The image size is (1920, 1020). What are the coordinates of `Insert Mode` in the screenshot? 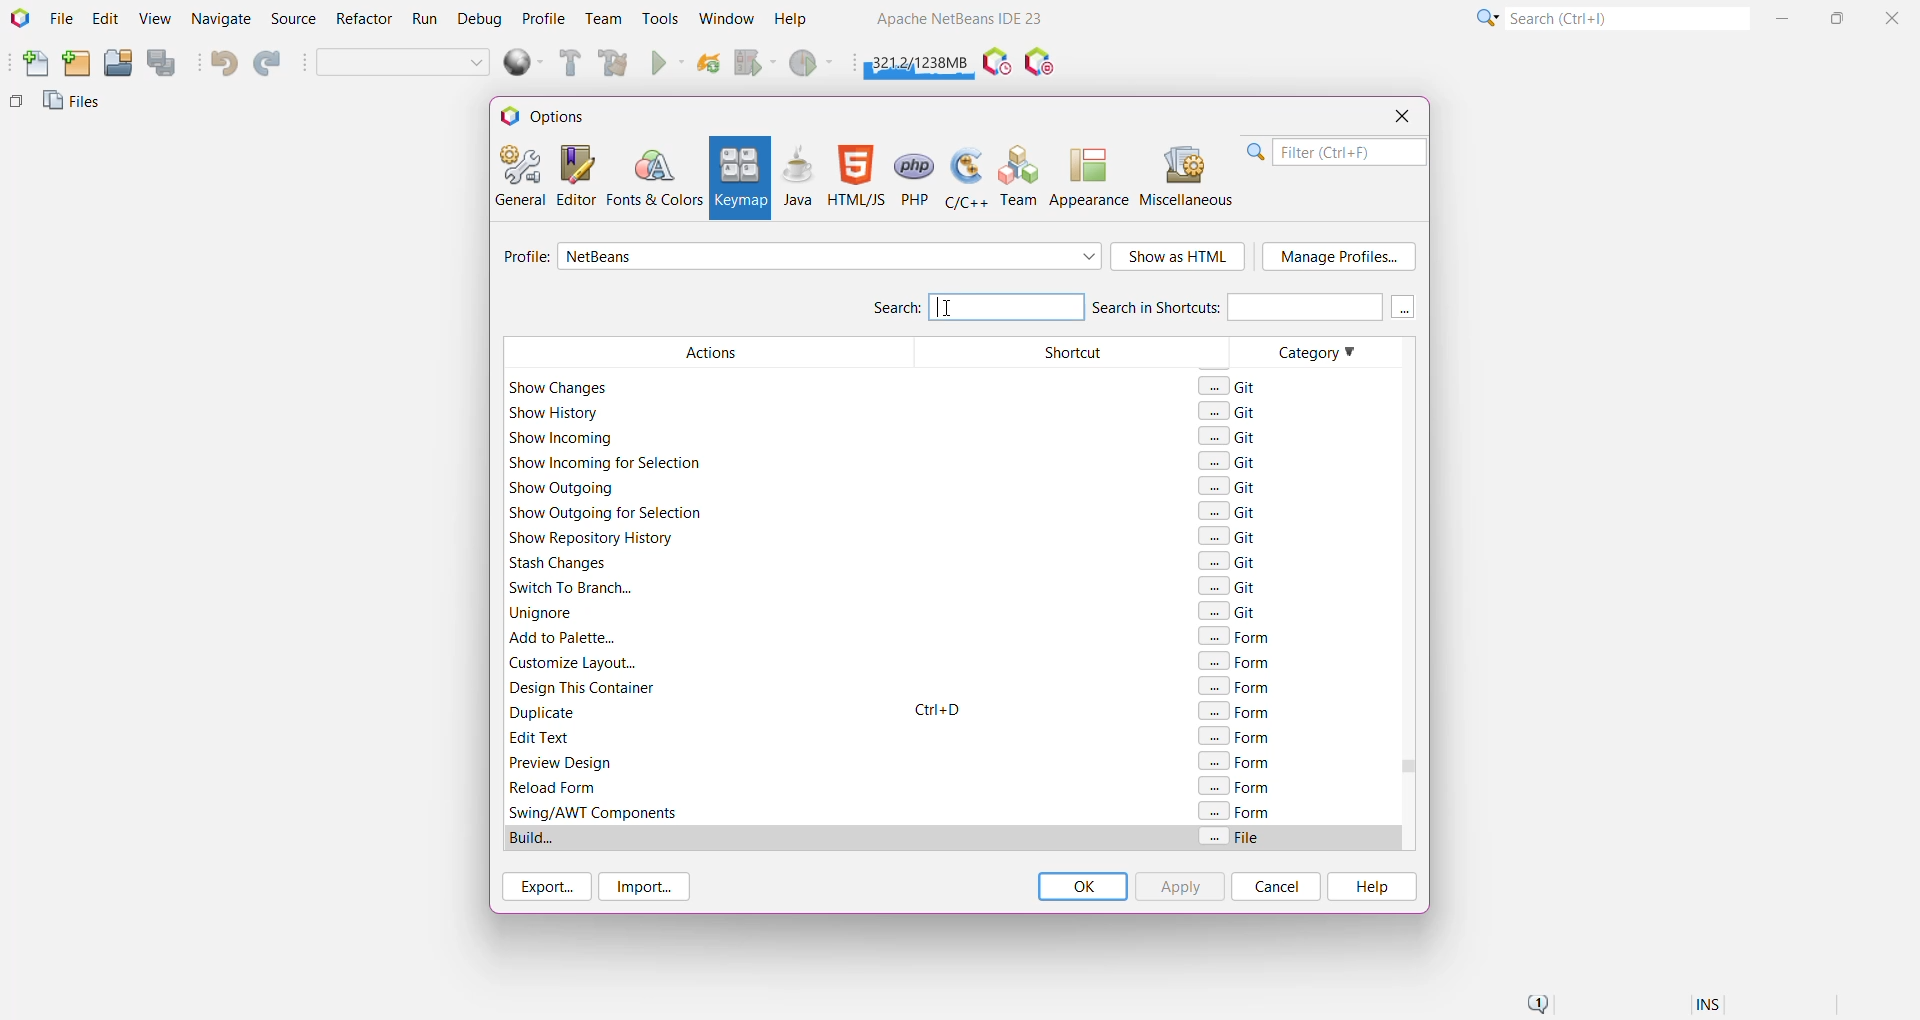 It's located at (1710, 1007).